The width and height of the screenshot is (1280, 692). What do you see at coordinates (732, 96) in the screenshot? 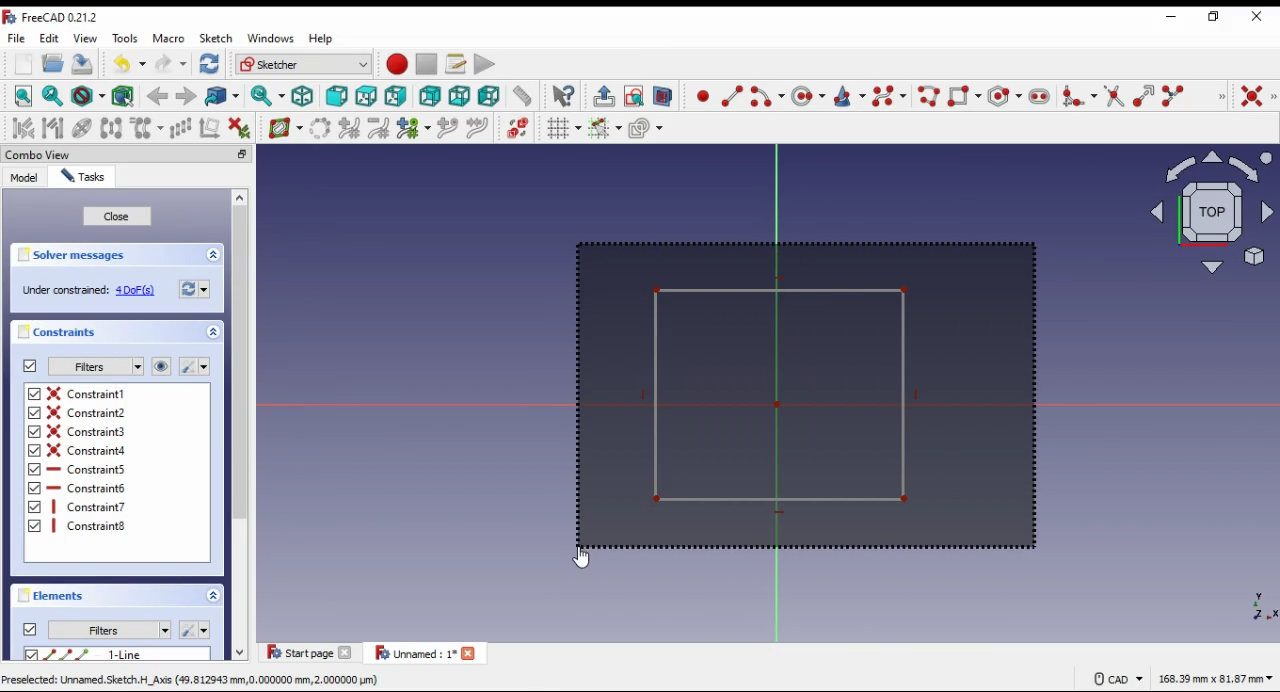
I see `create line` at bounding box center [732, 96].